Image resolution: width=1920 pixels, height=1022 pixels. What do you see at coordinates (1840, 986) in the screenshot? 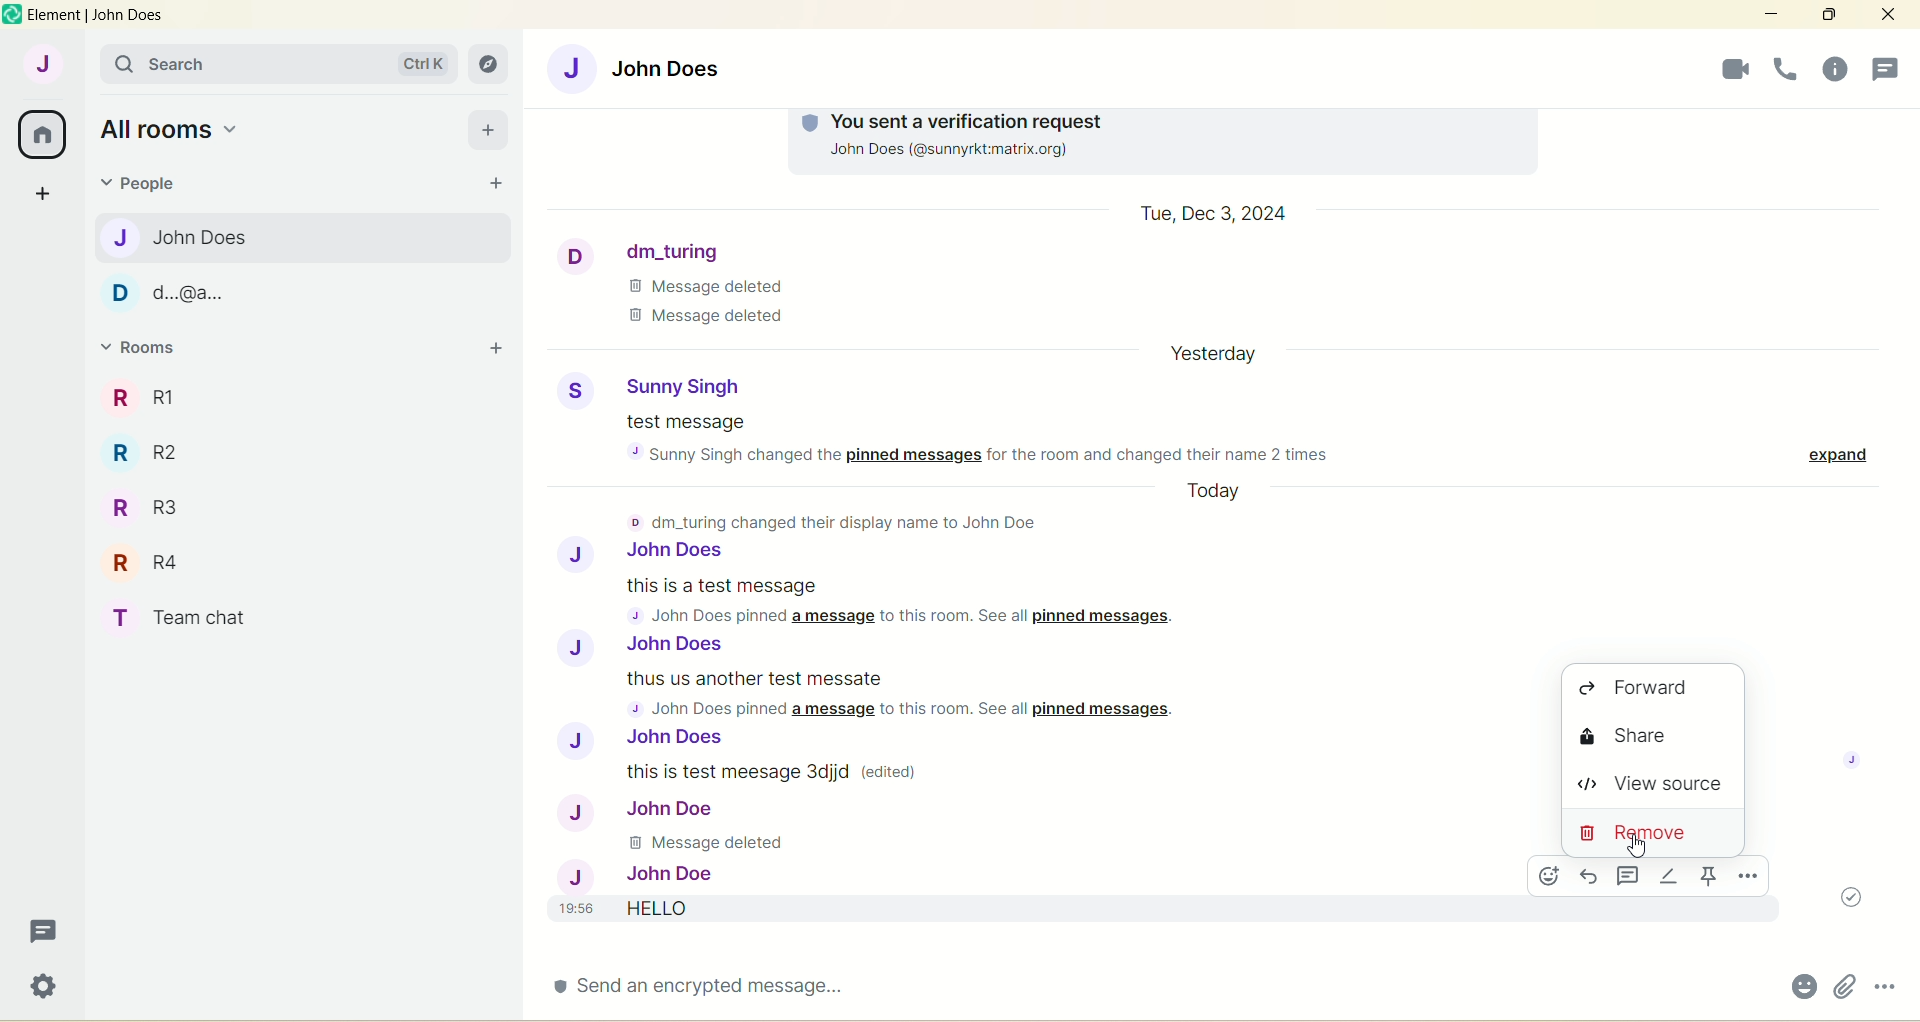
I see `attachments` at bounding box center [1840, 986].